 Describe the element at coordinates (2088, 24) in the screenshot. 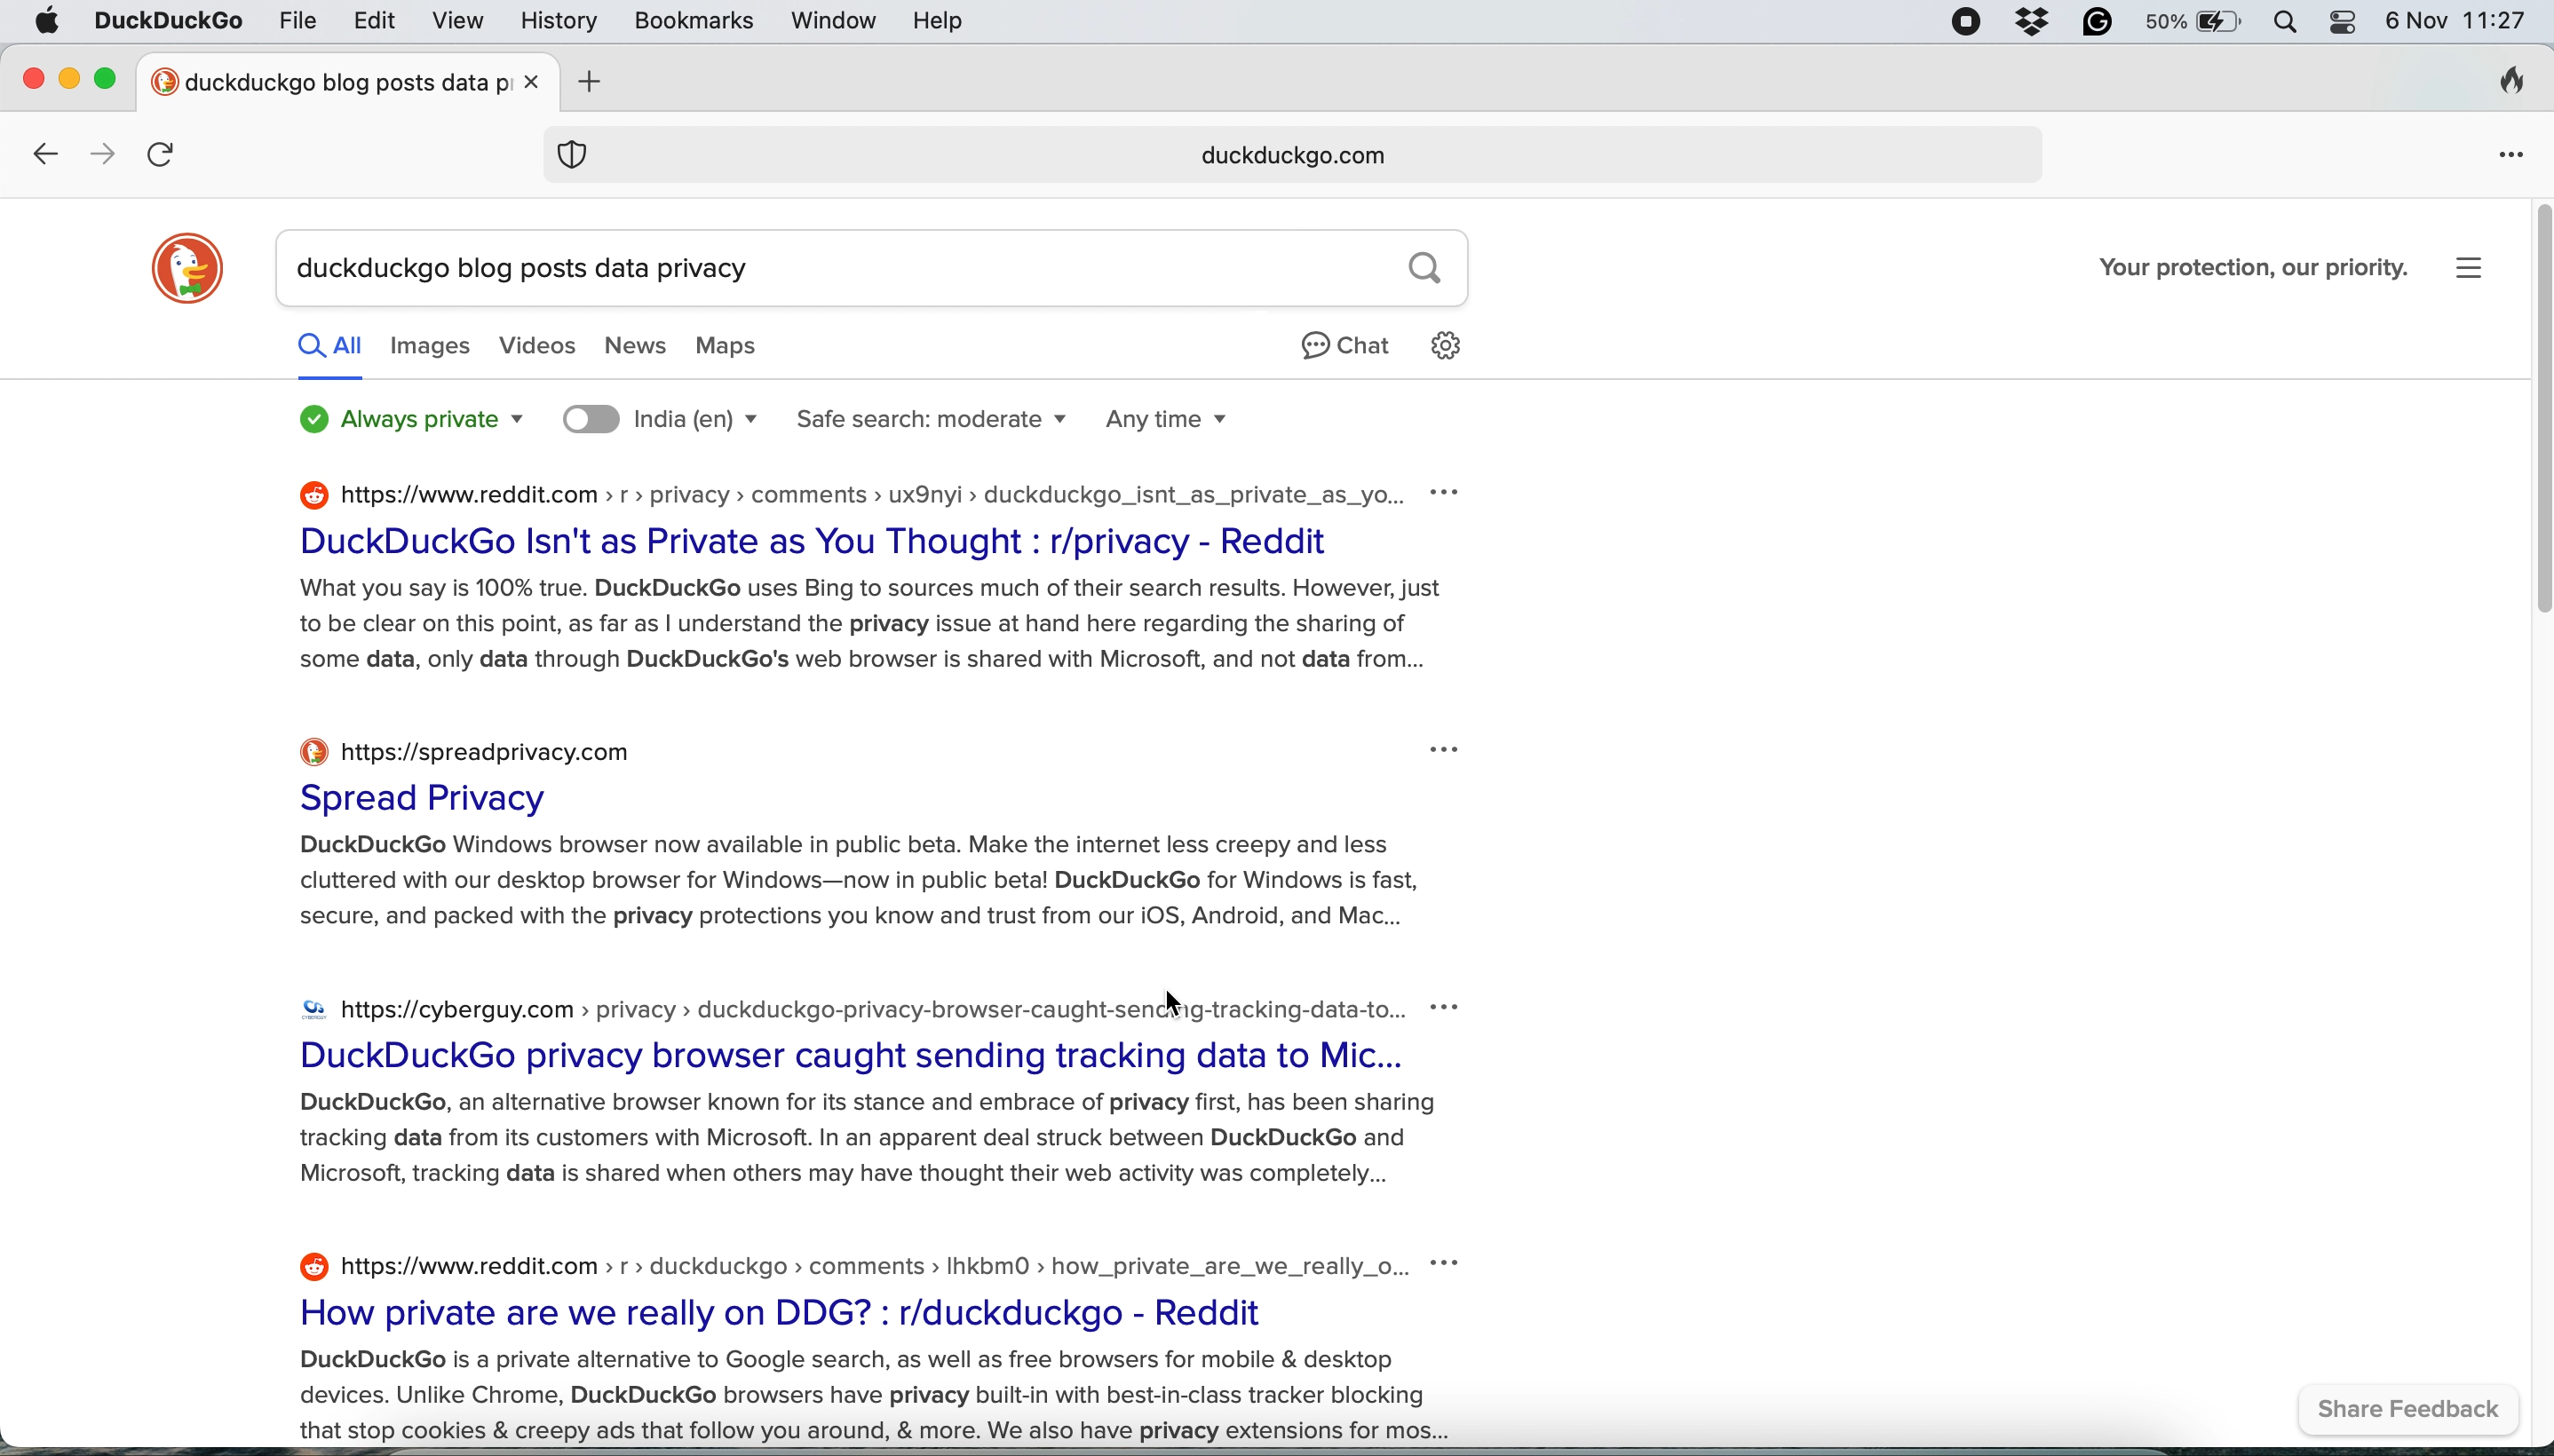

I see `grammarly` at that location.